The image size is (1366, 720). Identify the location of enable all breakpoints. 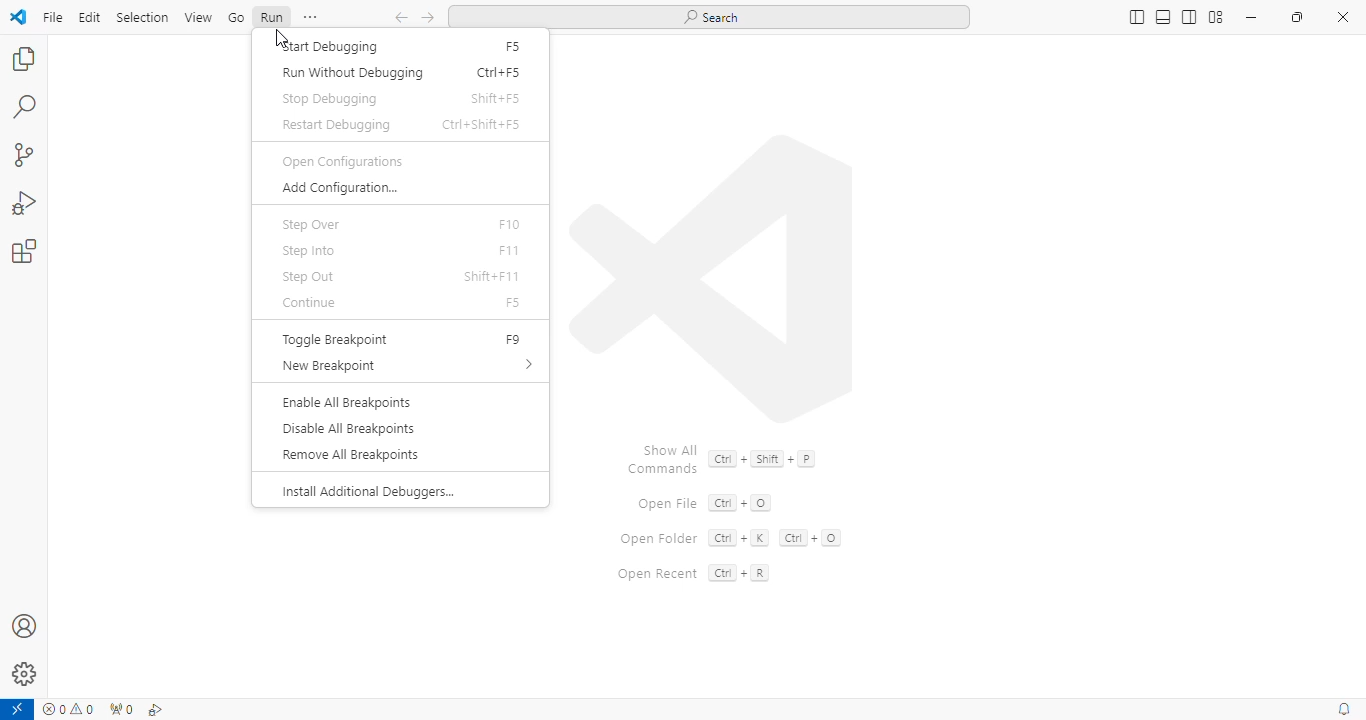
(346, 403).